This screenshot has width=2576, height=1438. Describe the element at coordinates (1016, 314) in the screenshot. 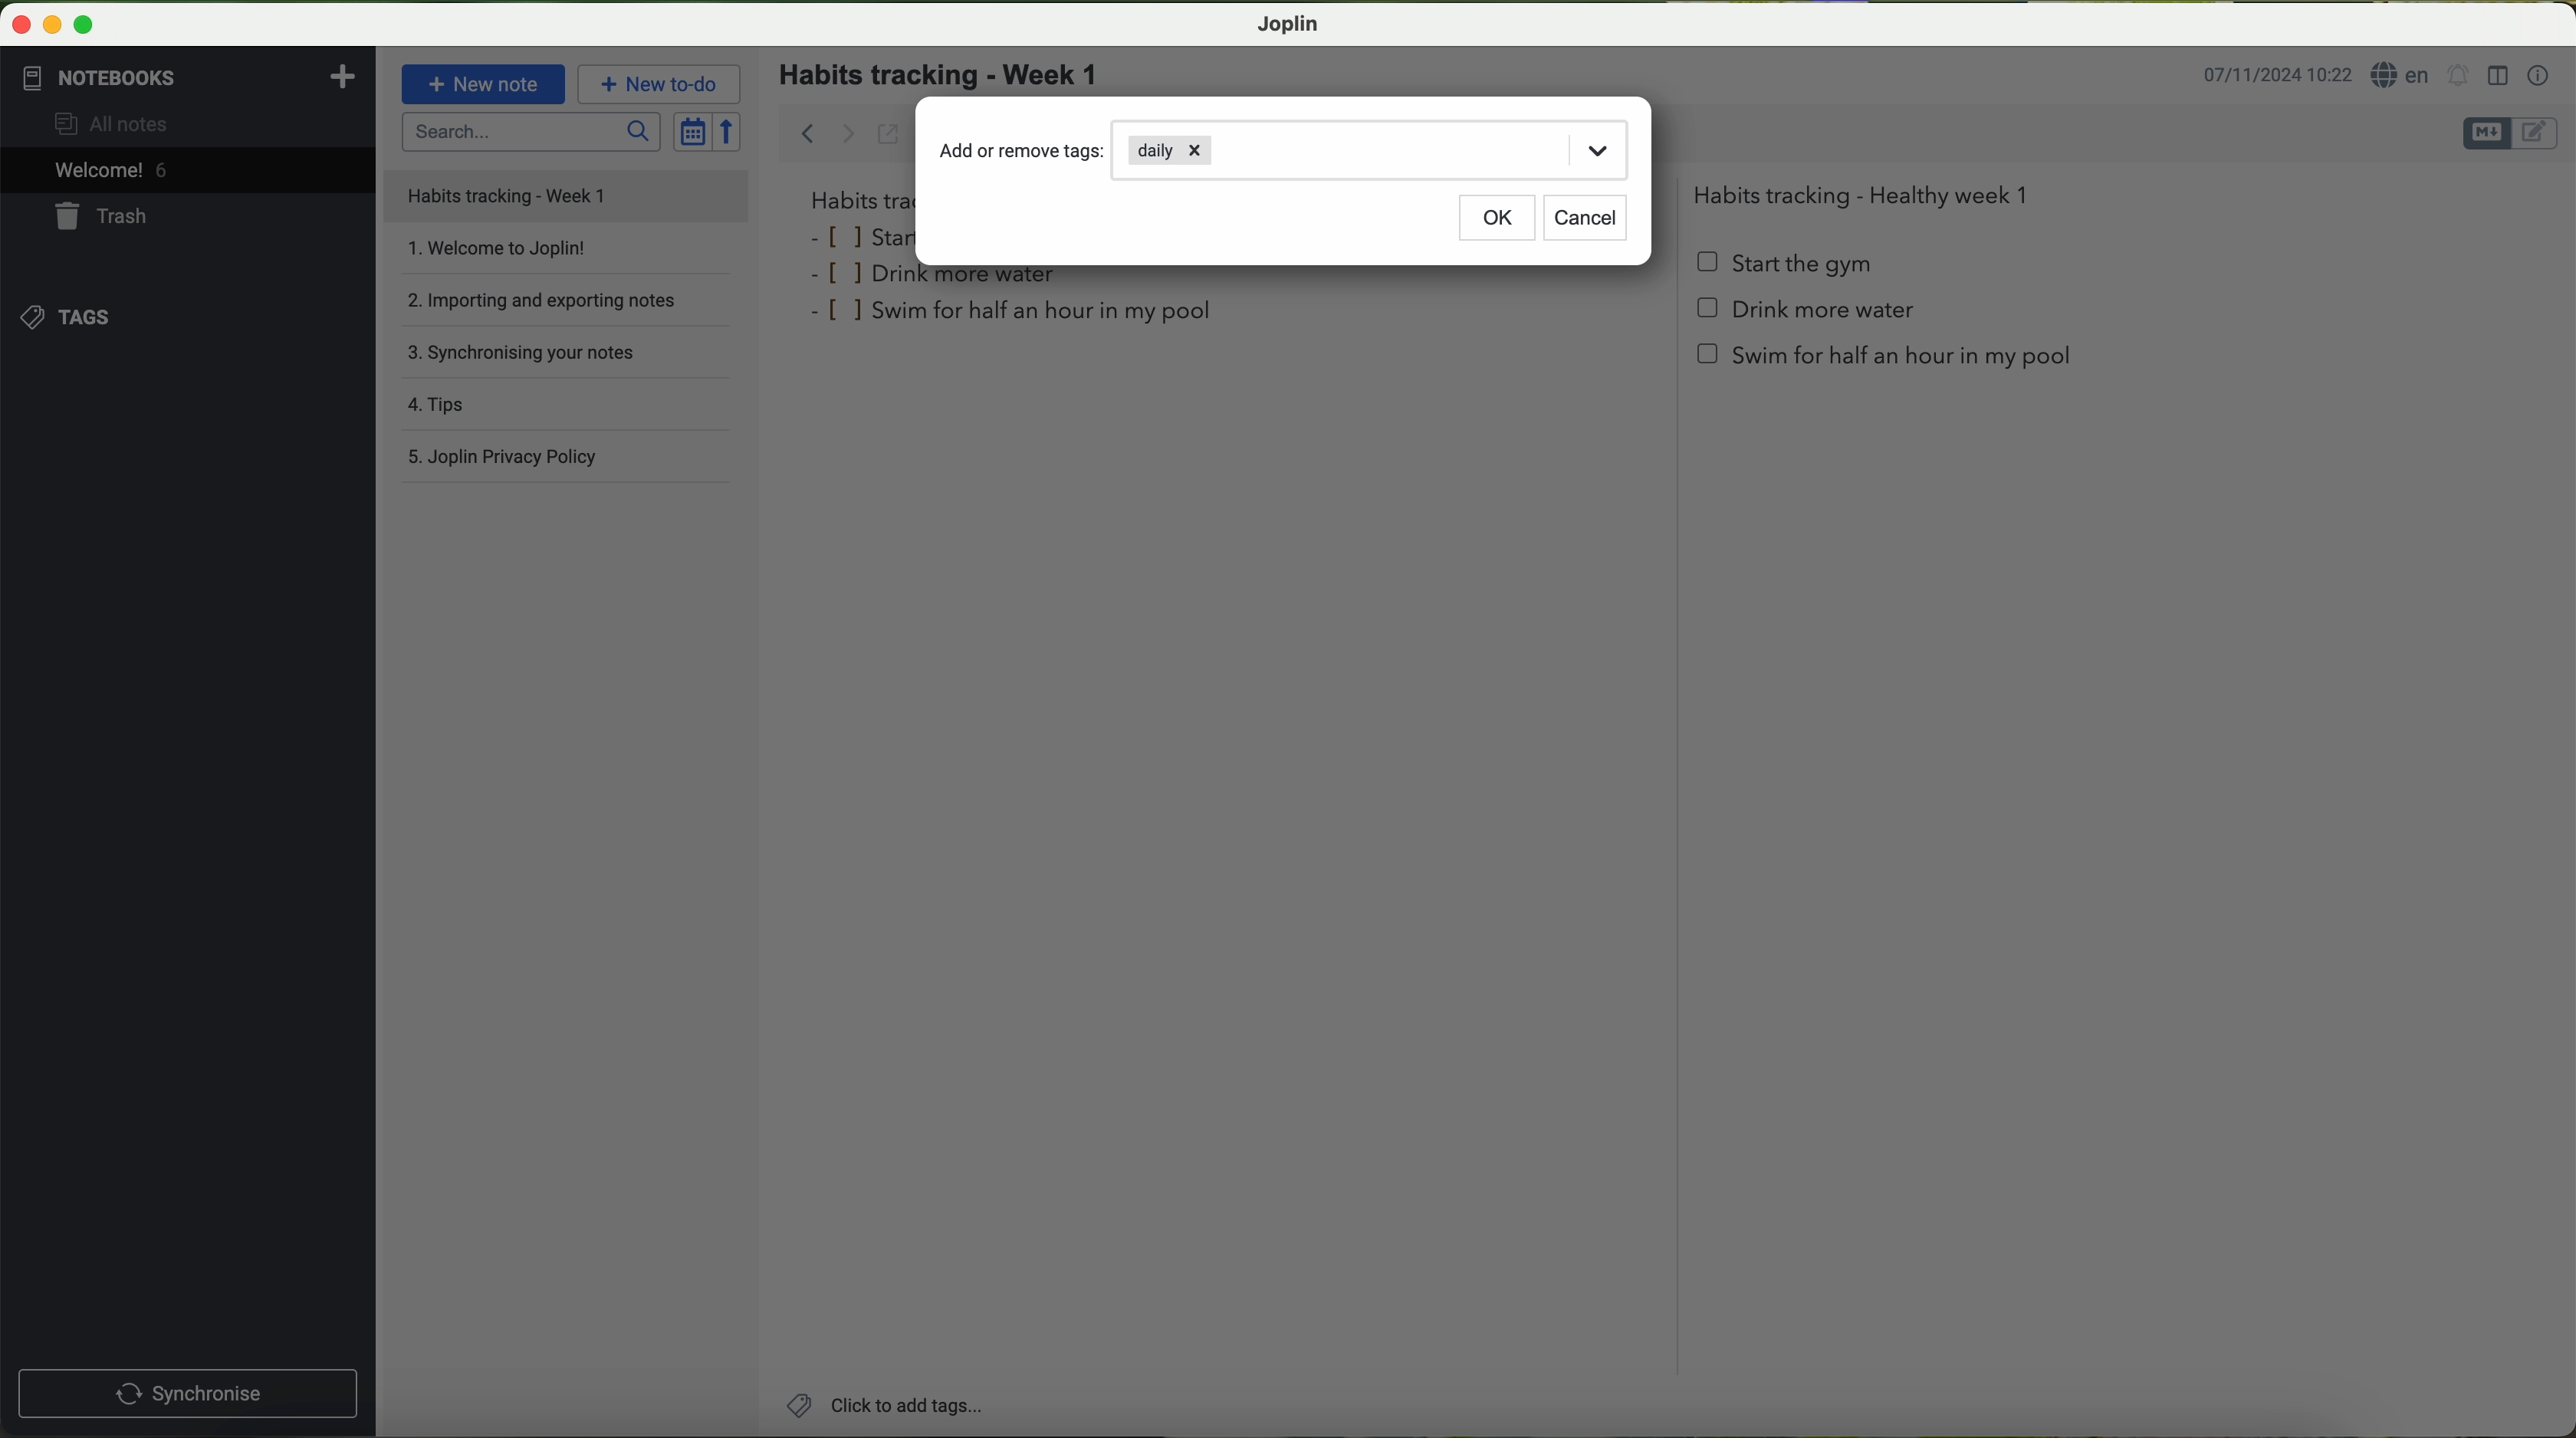

I see `swim for half an hour in my pool` at that location.